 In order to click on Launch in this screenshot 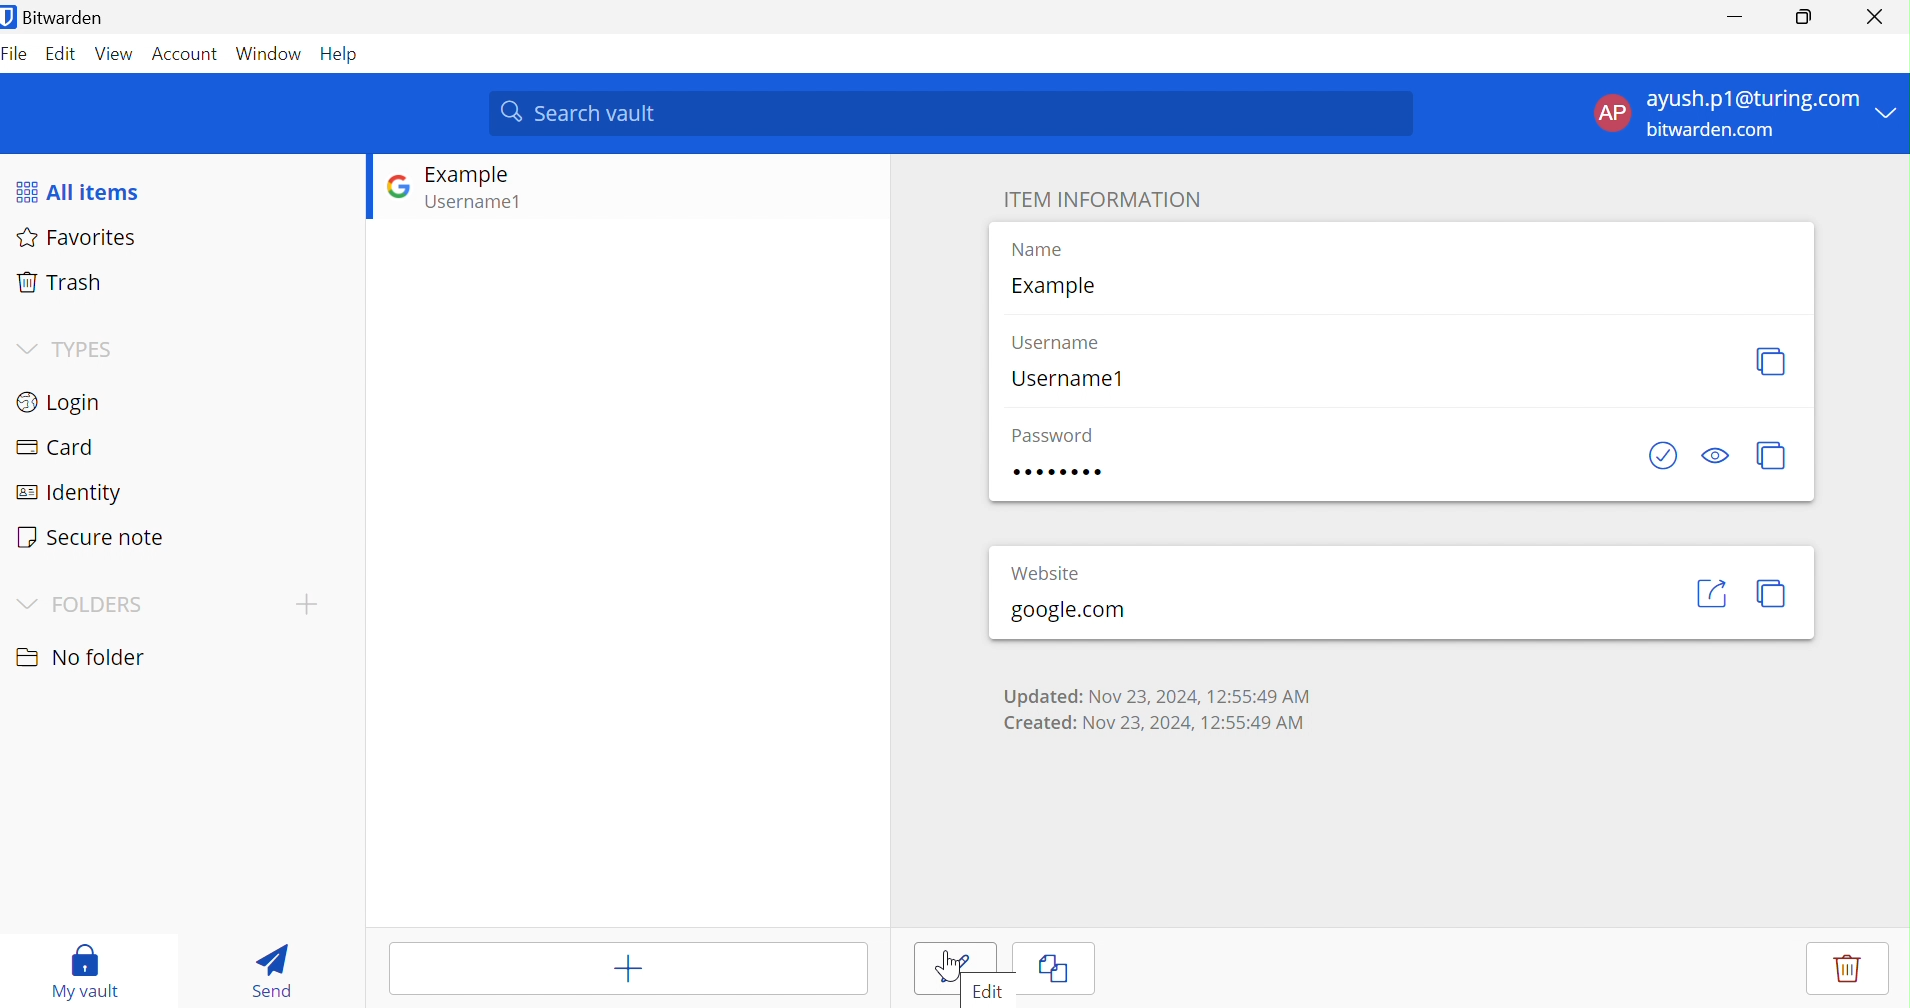, I will do `click(1711, 593)`.